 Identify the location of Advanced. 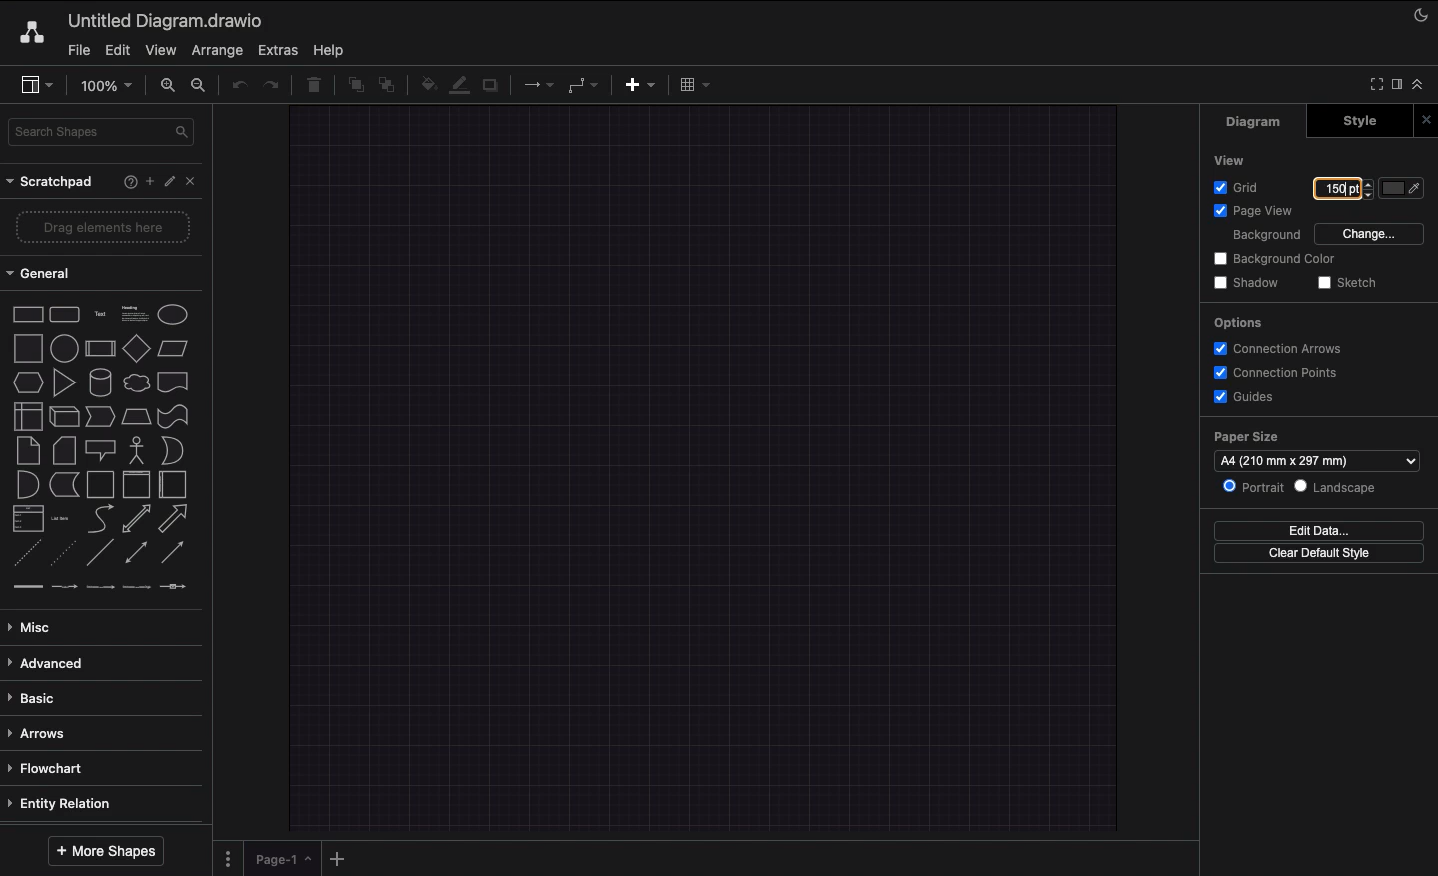
(52, 663).